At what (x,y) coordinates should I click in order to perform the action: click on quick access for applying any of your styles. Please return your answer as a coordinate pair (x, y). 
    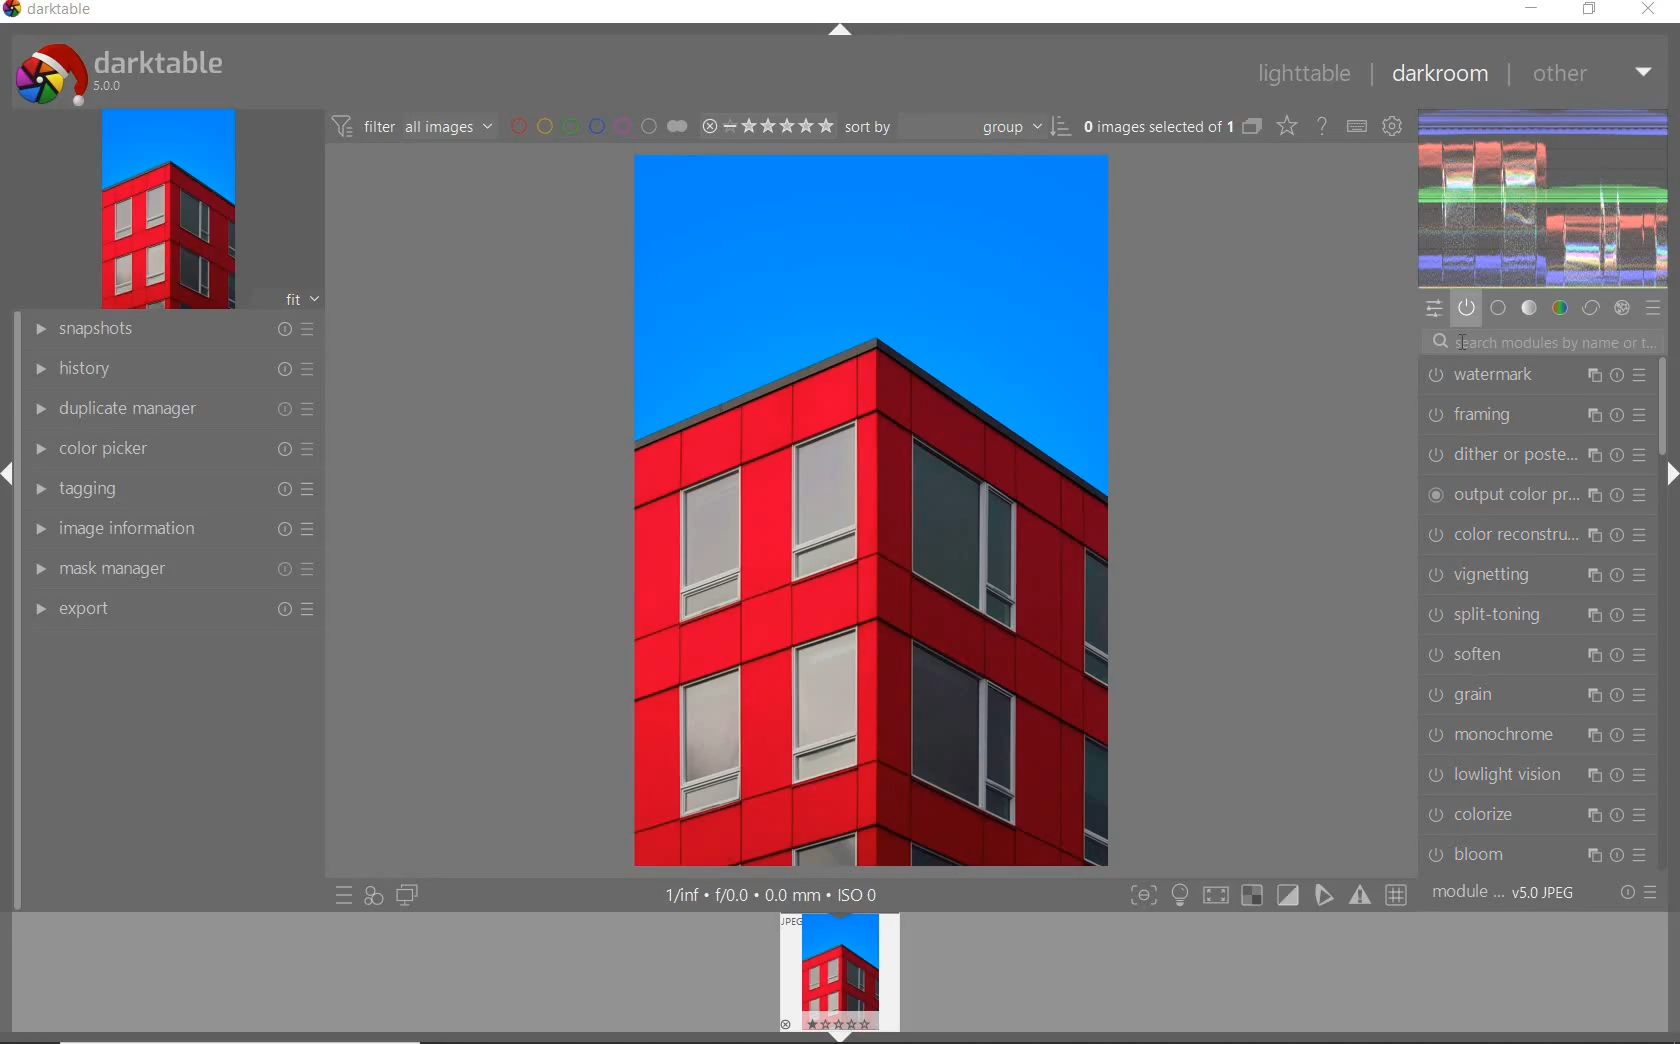
    Looking at the image, I should click on (374, 895).